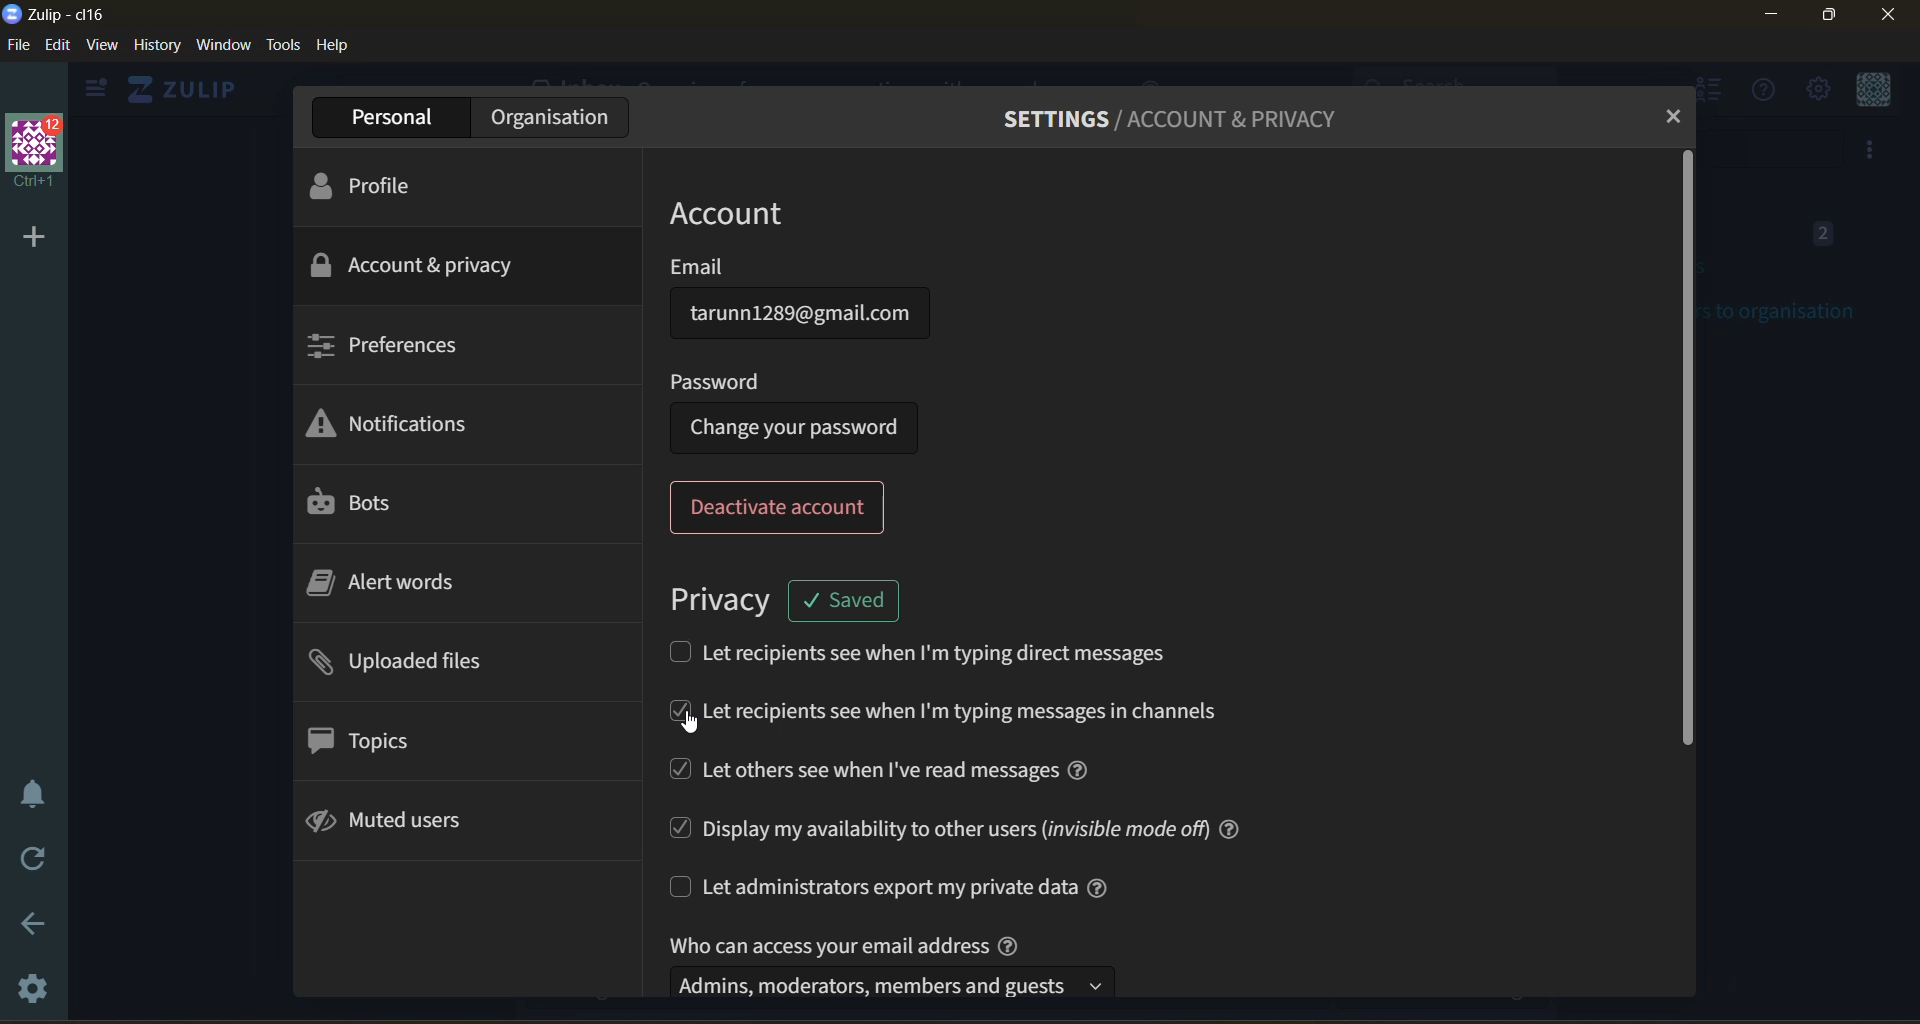 This screenshot has width=1920, height=1024. What do you see at coordinates (371, 184) in the screenshot?
I see `profile` at bounding box center [371, 184].